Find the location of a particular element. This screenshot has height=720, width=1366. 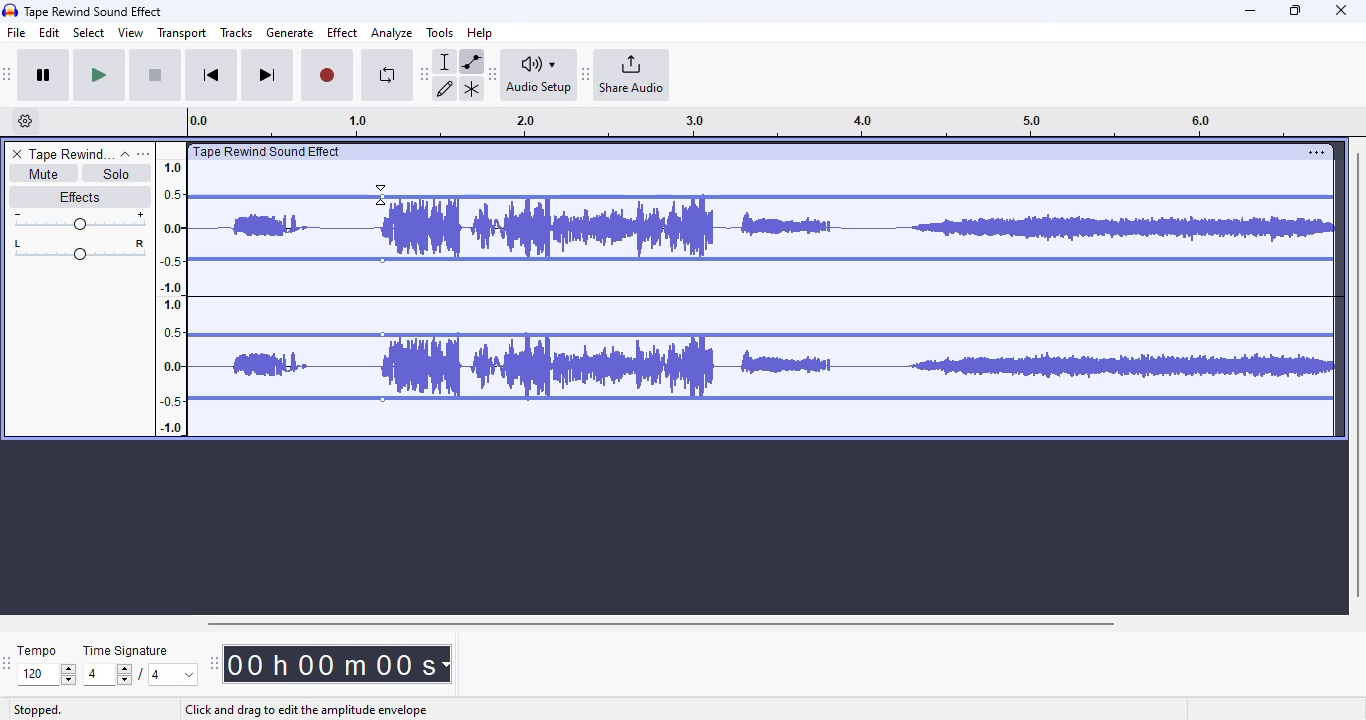

Input for time signature is located at coordinates (108, 675).